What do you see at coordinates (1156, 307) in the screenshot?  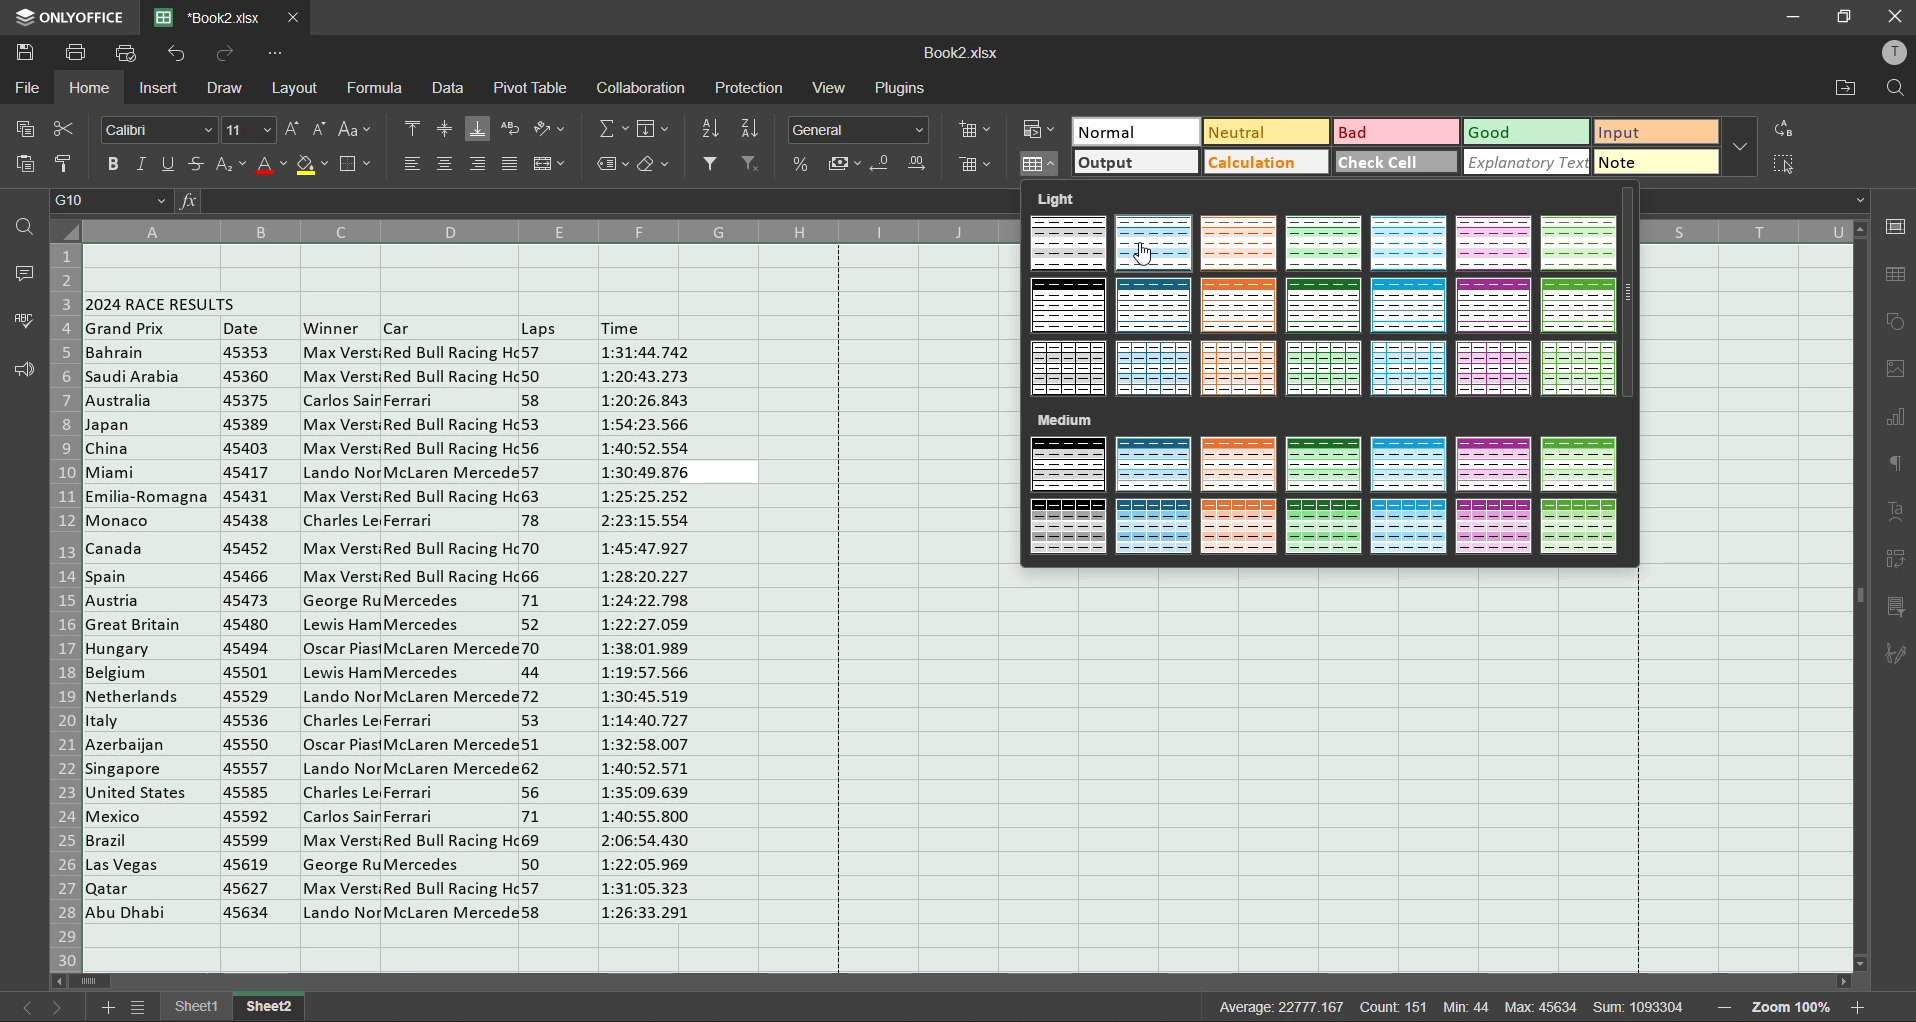 I see `table style light 9` at bounding box center [1156, 307].